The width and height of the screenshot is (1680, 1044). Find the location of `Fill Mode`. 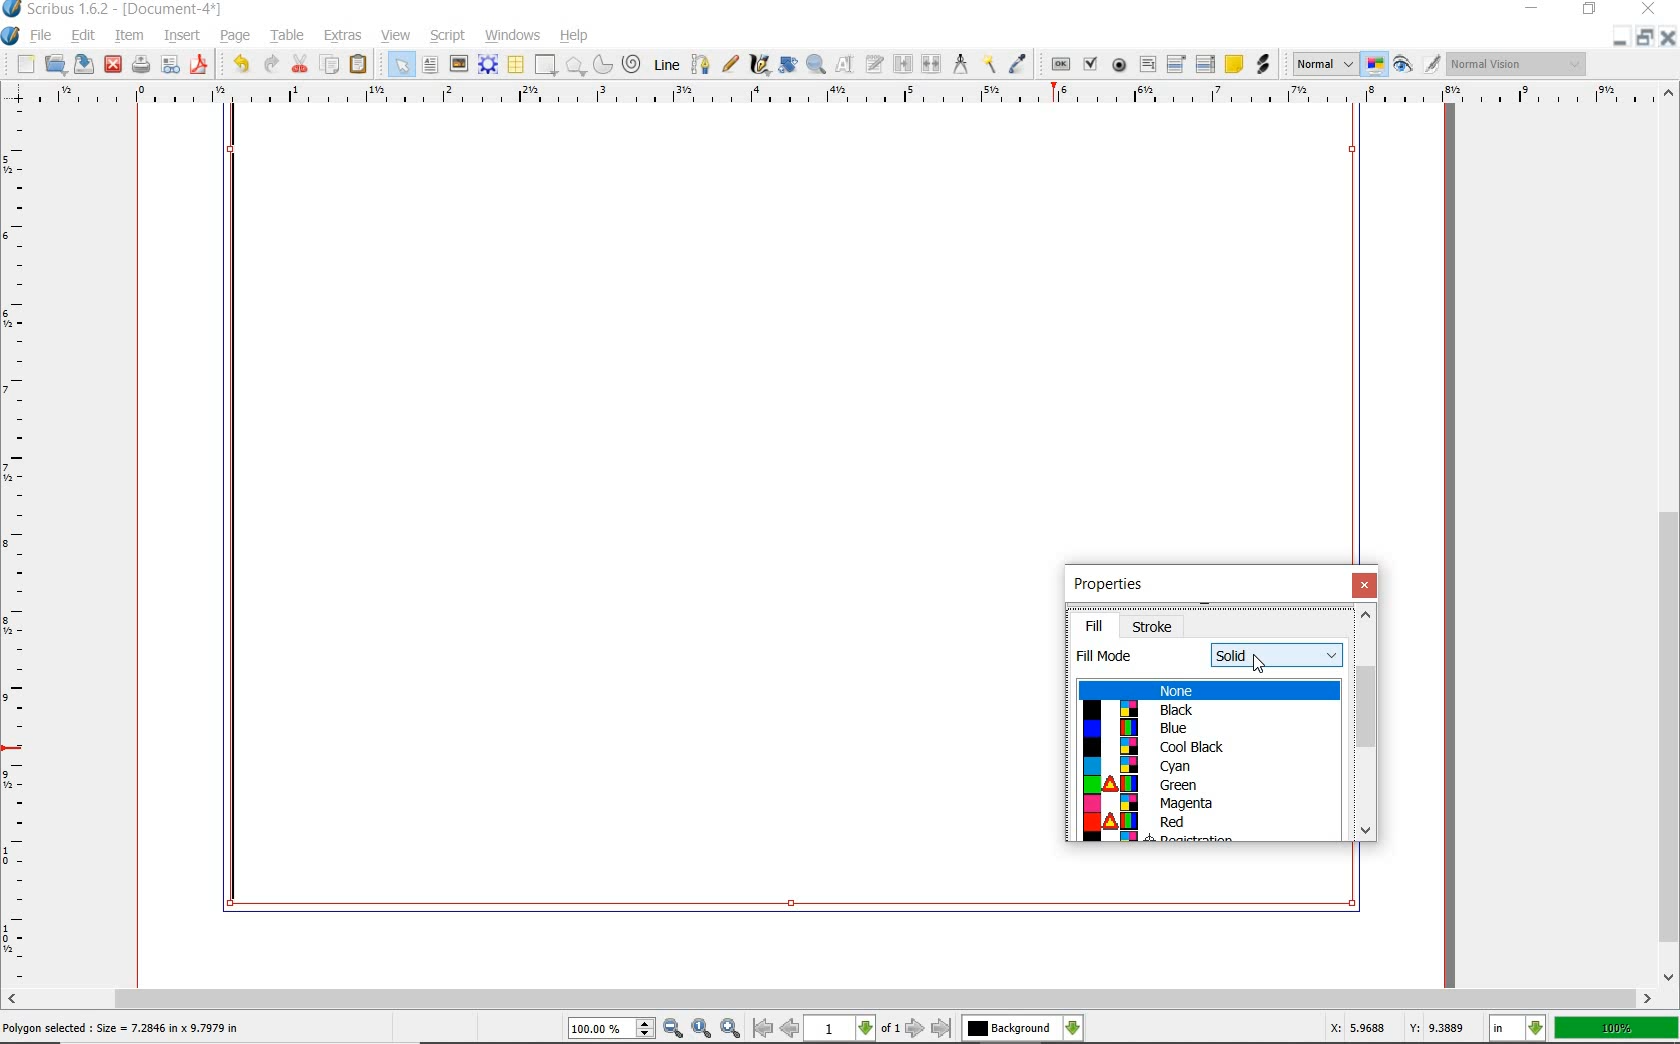

Fill Mode is located at coordinates (1110, 657).